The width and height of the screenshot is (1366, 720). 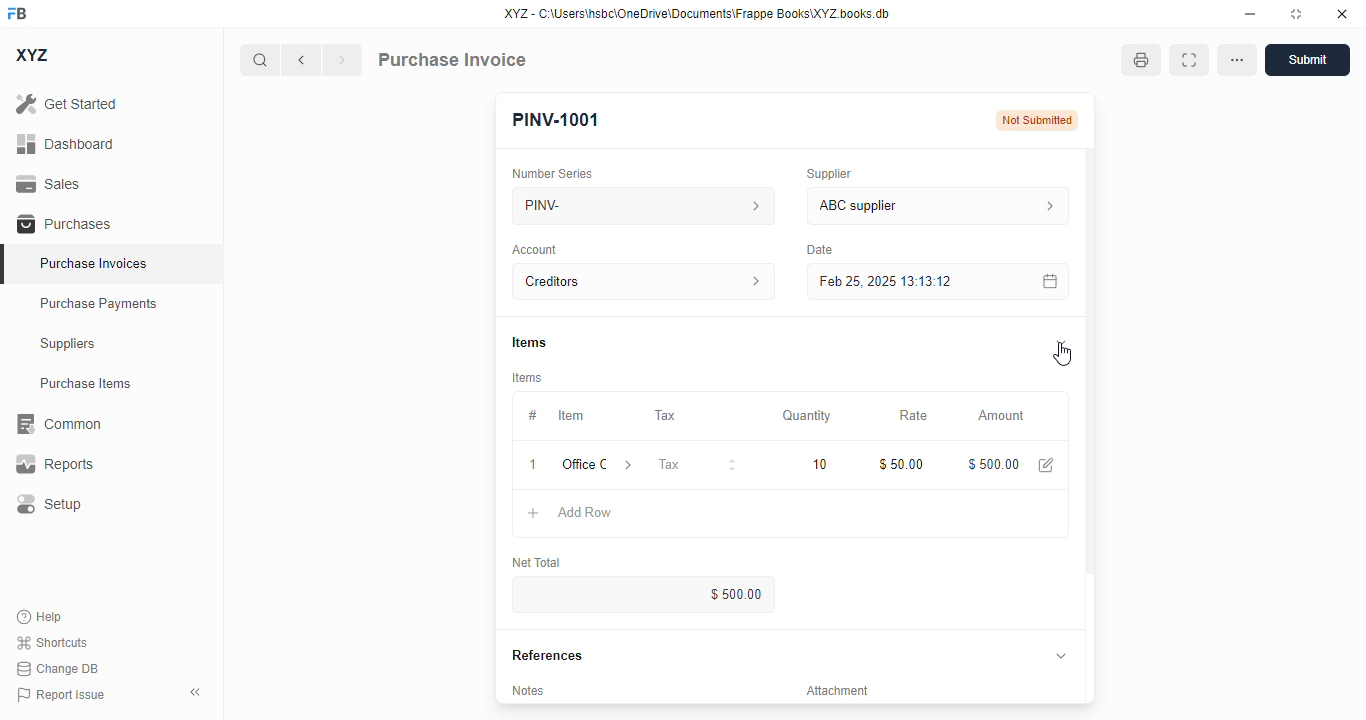 I want to click on item information, so click(x=629, y=465).